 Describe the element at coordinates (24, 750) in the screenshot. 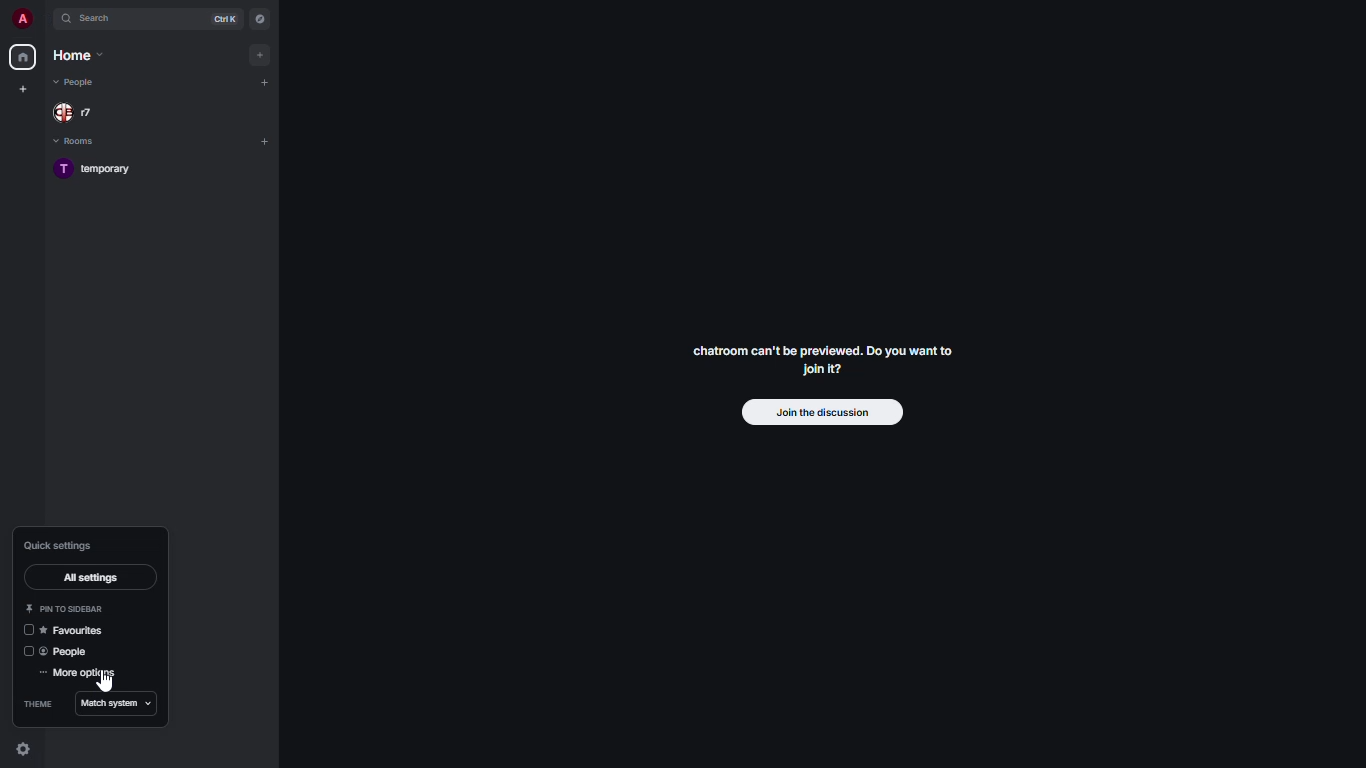

I see `quick settings` at that location.